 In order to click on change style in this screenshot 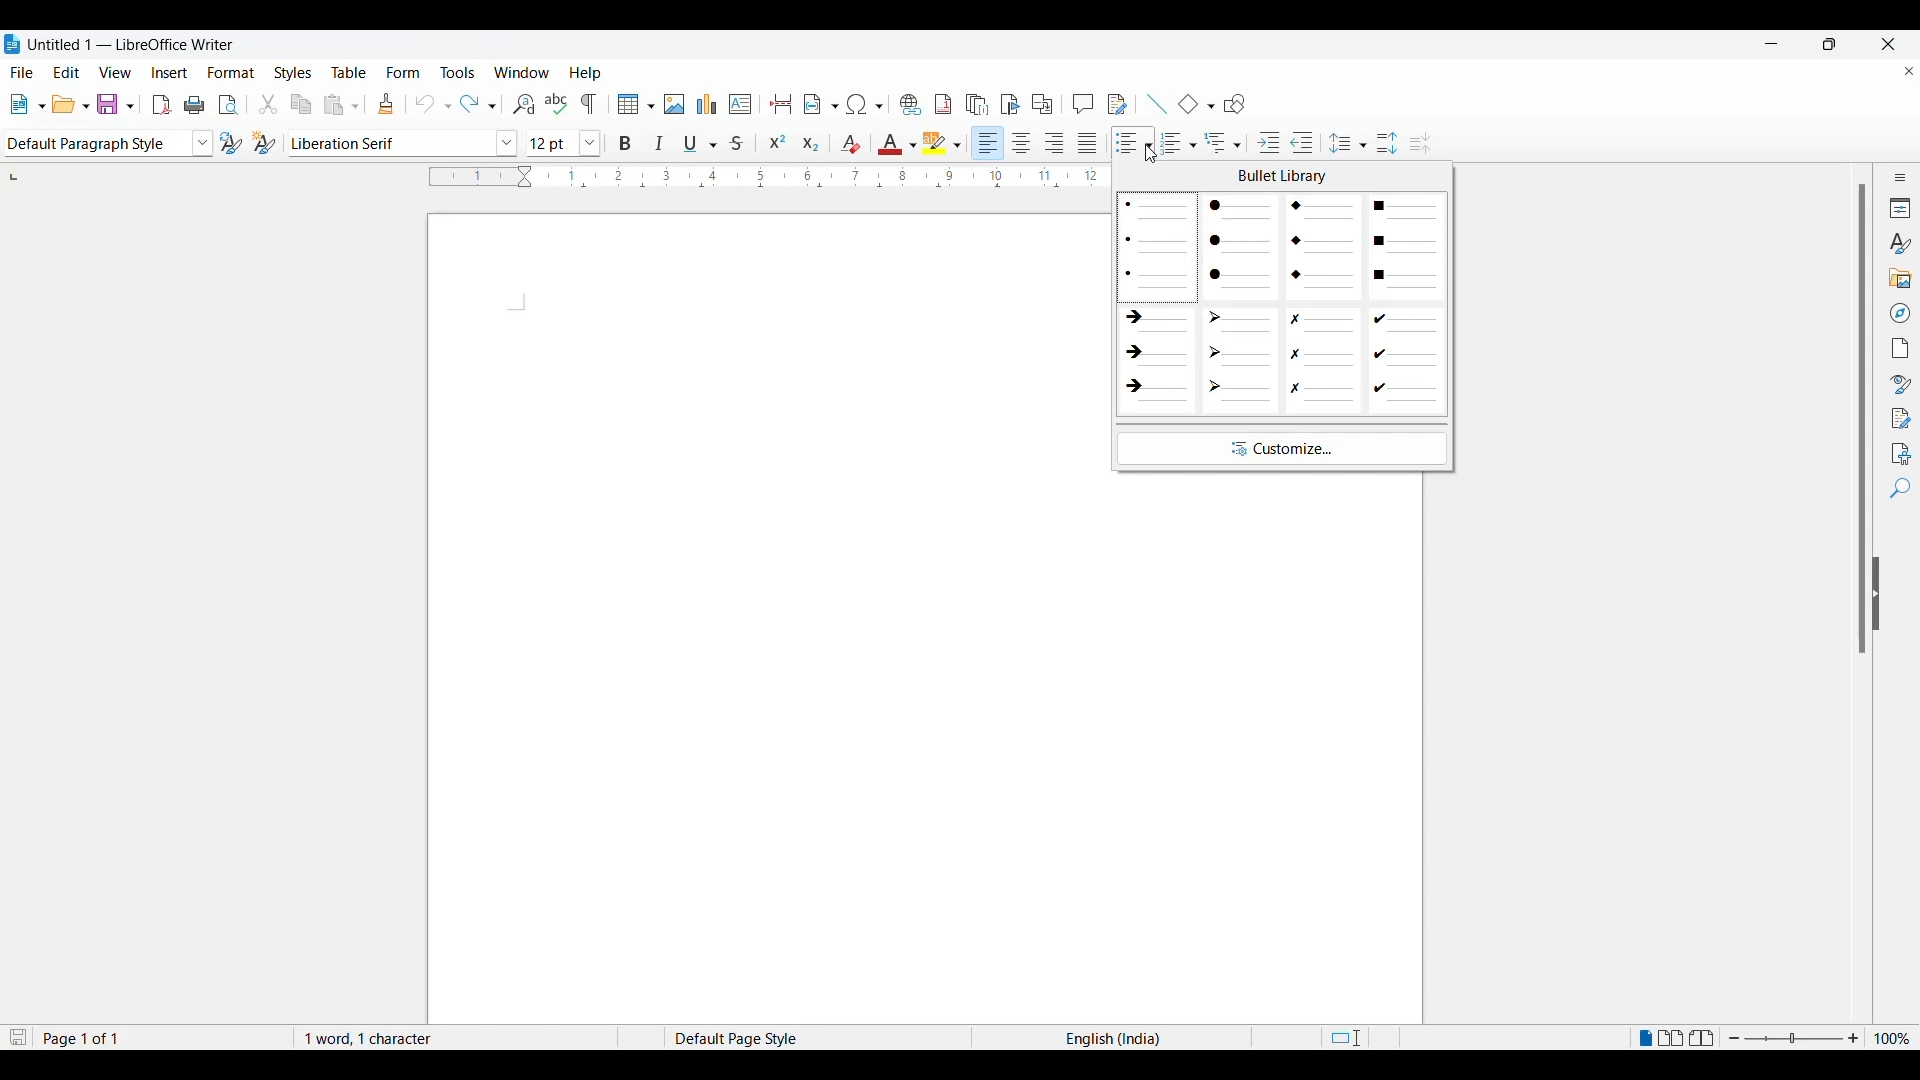, I will do `click(265, 143)`.